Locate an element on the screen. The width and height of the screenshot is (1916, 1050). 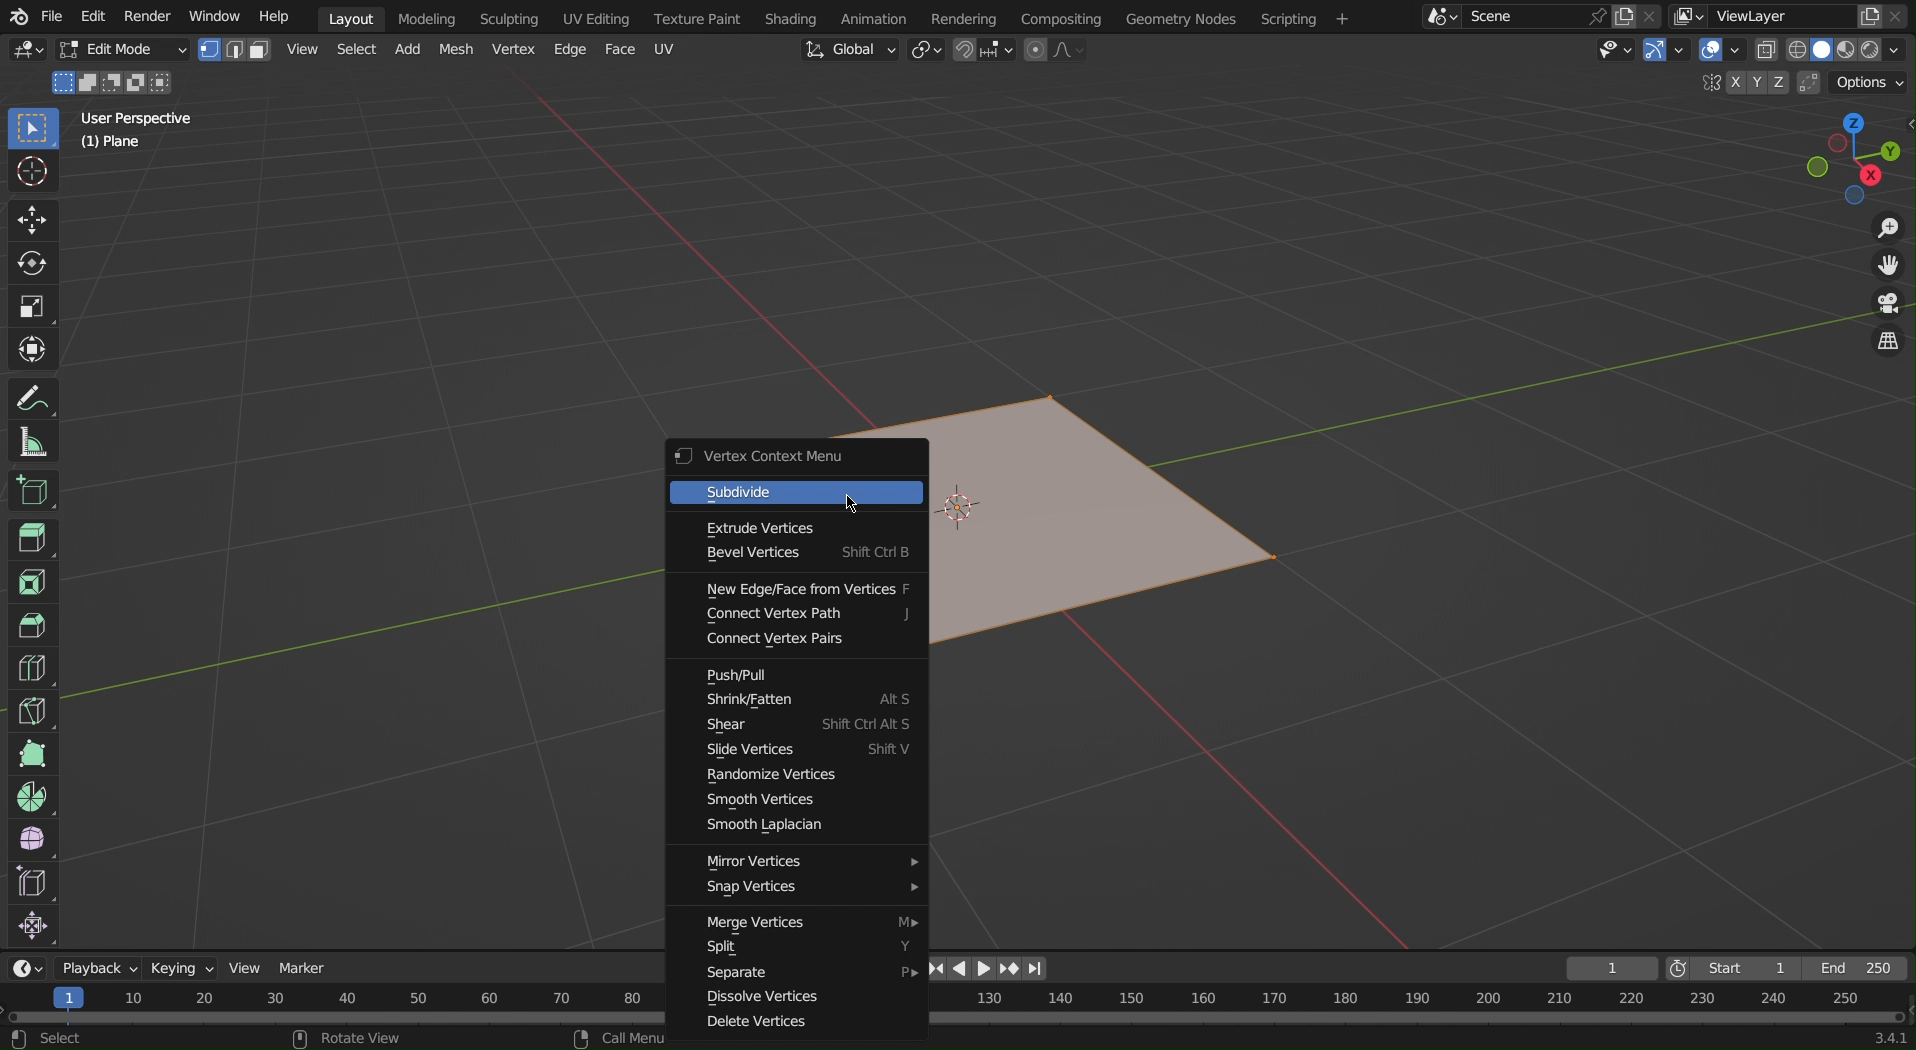
Select Mode is located at coordinates (234, 50).